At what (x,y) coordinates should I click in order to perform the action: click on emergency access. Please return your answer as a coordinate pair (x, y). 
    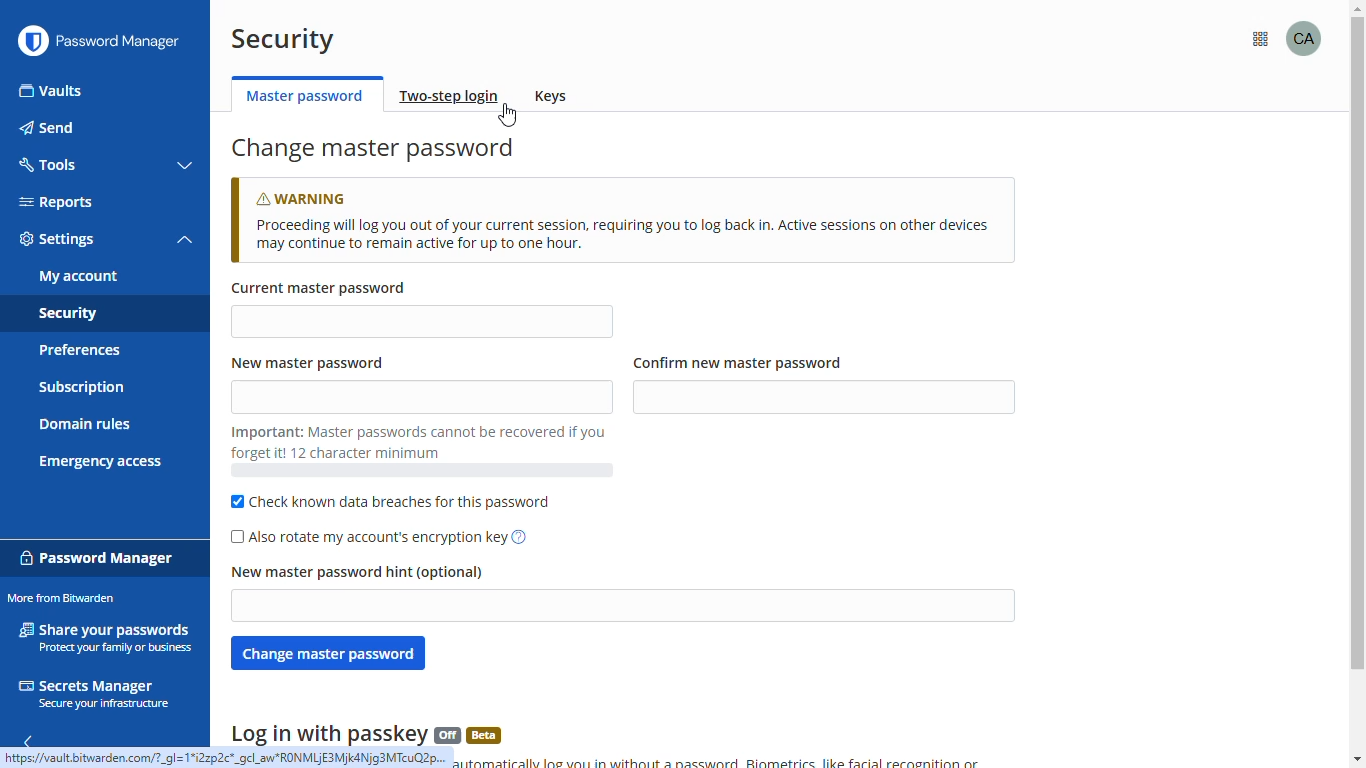
    Looking at the image, I should click on (101, 462).